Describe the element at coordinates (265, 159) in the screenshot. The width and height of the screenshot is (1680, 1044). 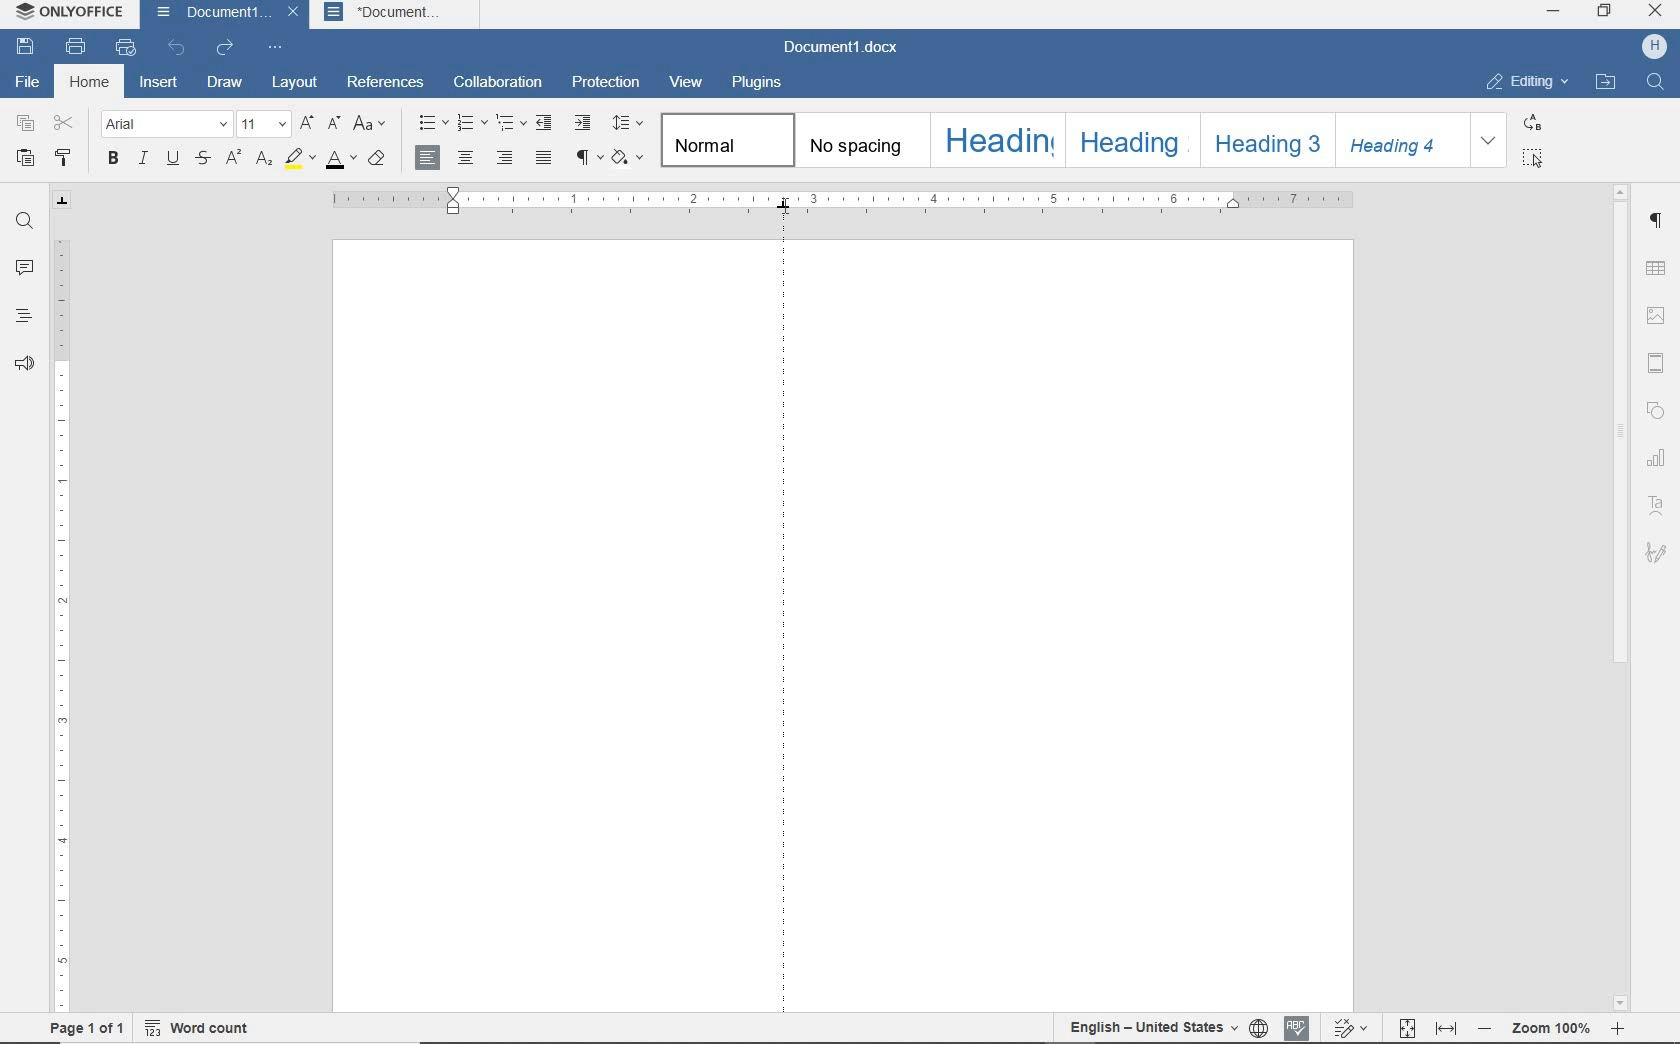
I see `SUBSCRIPT` at that location.